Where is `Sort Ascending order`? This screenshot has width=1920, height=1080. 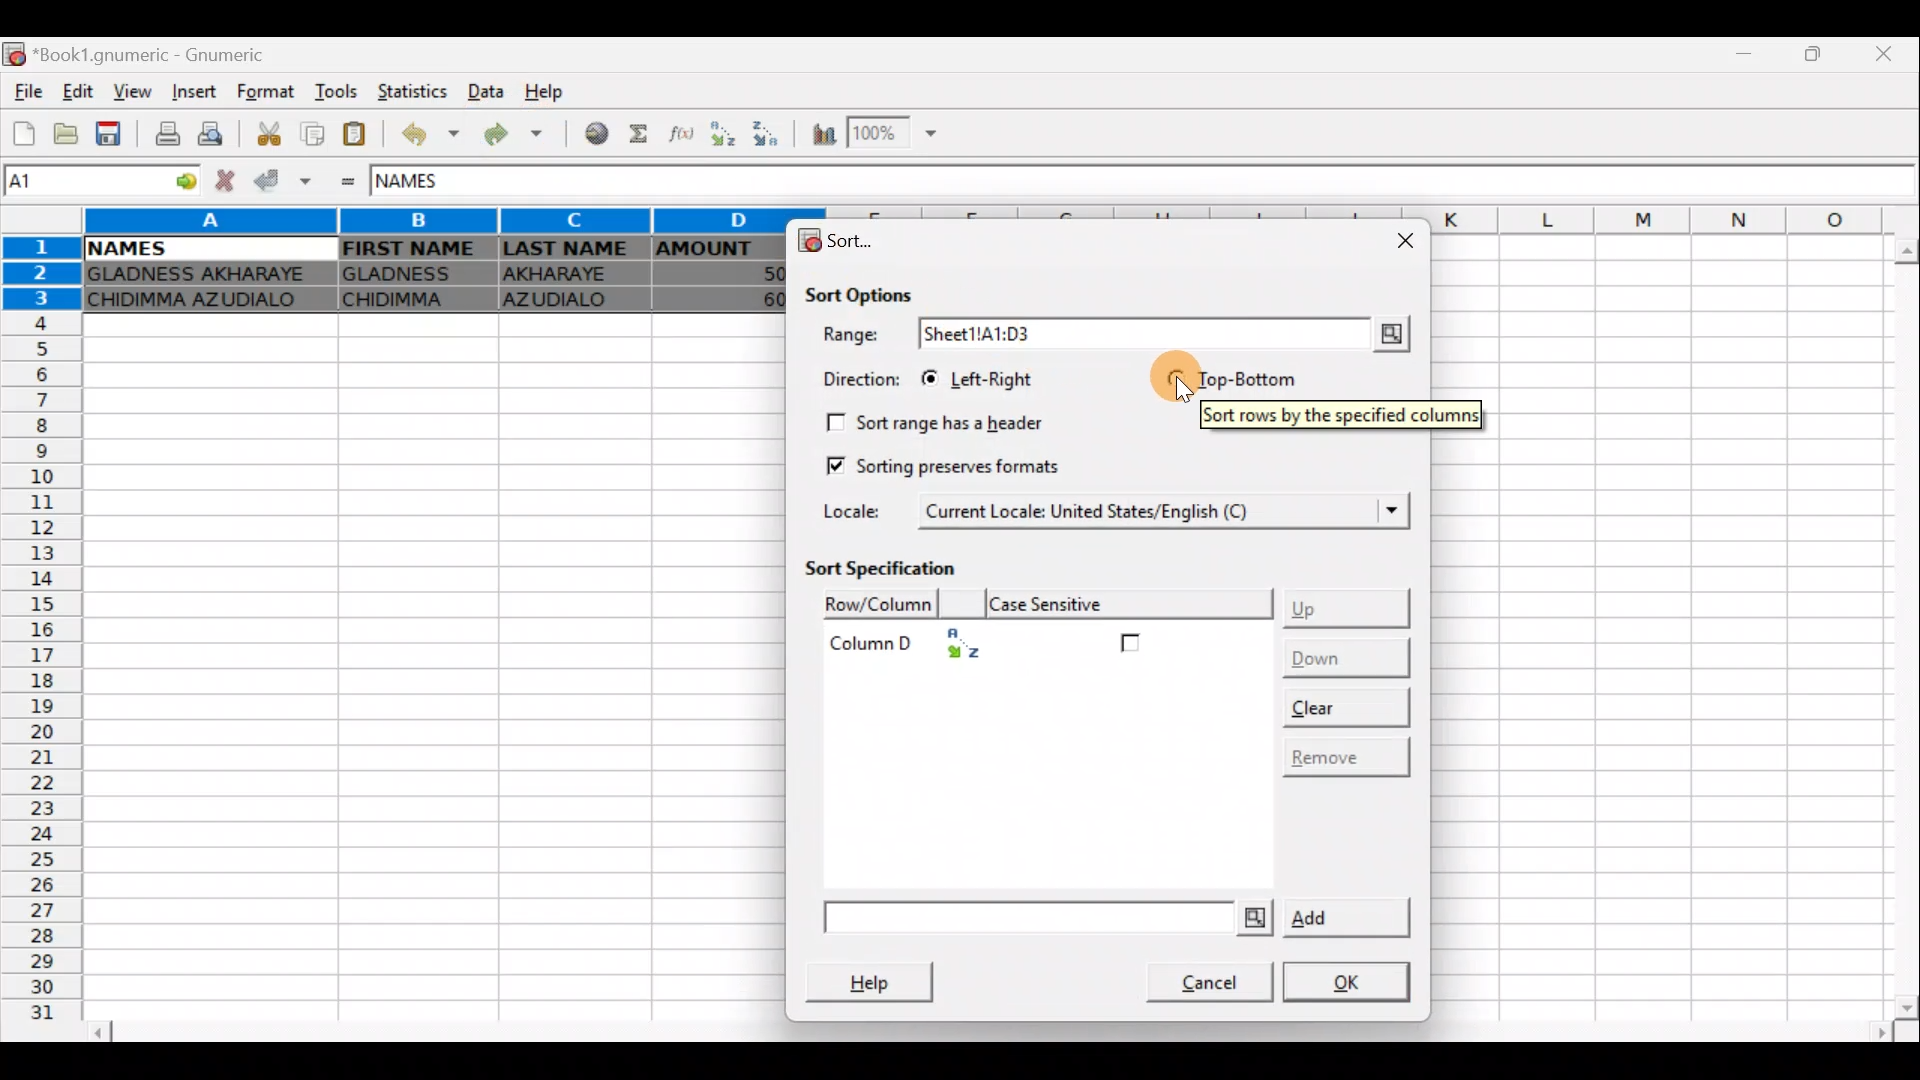
Sort Ascending order is located at coordinates (721, 134).